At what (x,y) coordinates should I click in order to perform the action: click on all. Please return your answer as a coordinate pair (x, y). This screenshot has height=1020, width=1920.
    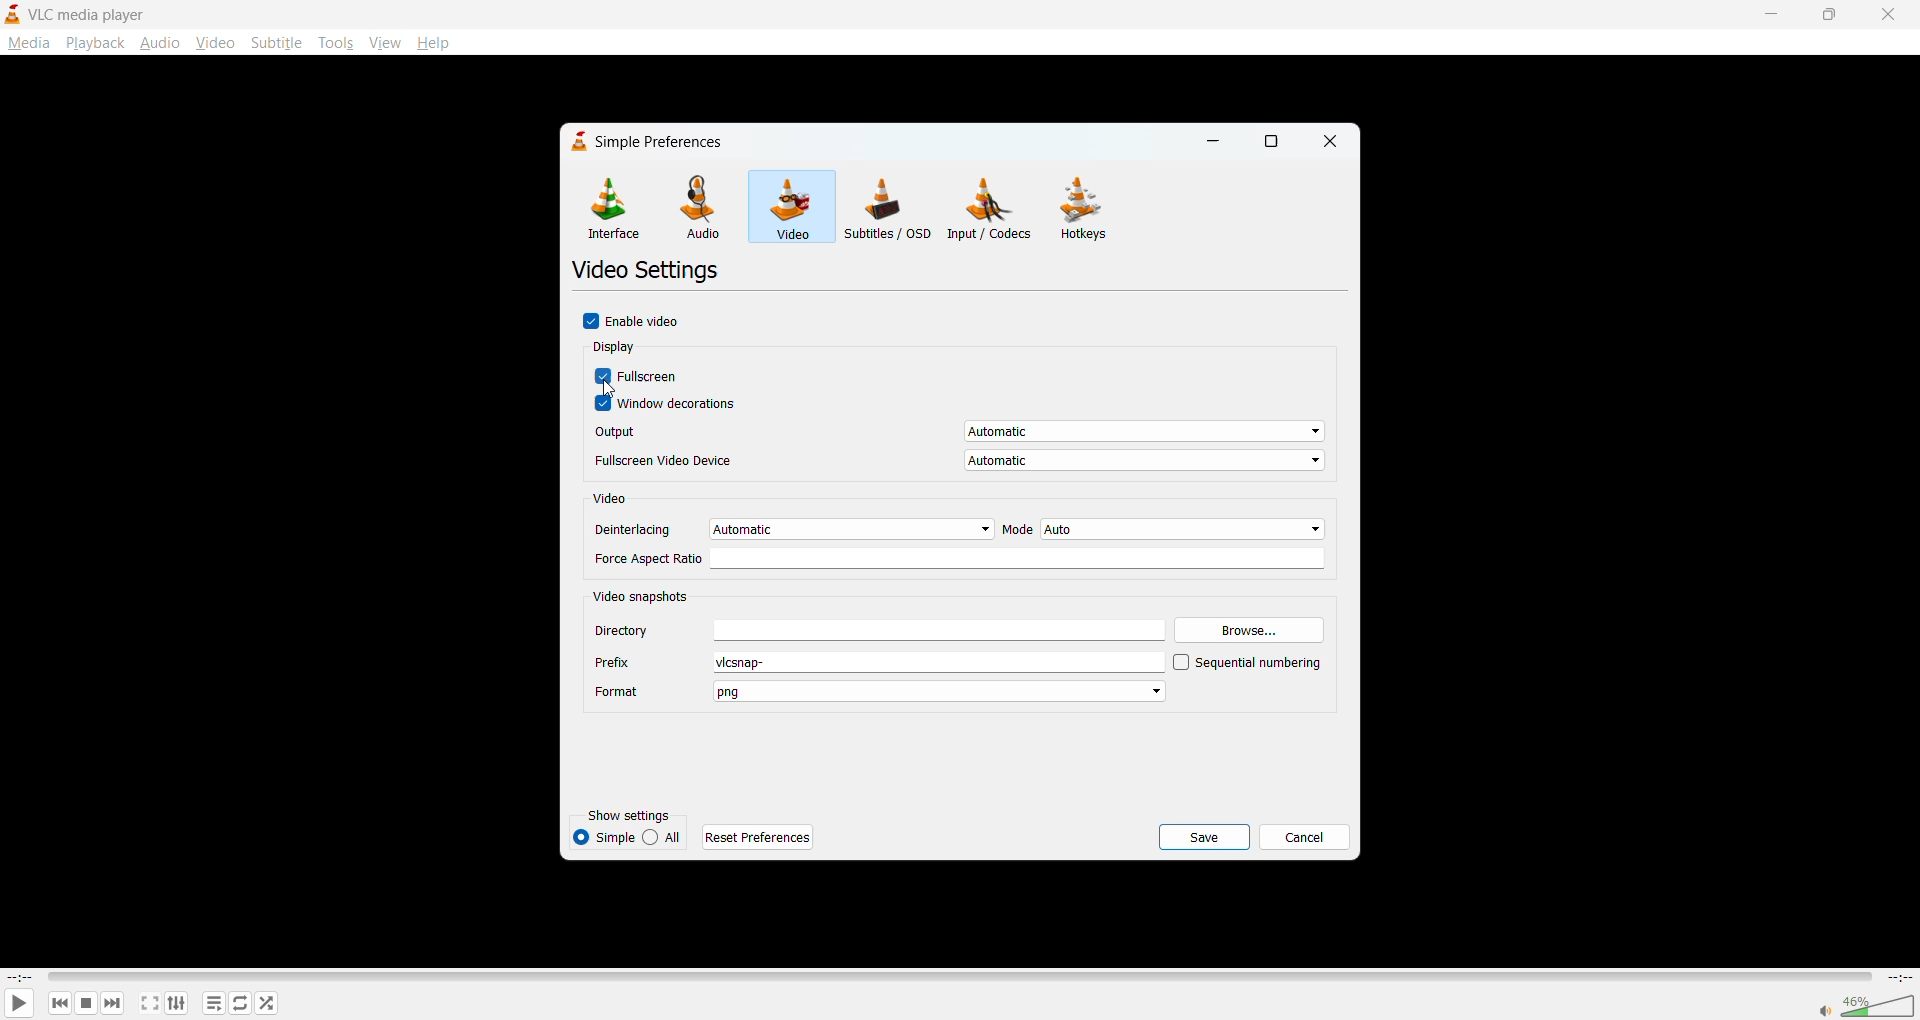
    Looking at the image, I should click on (666, 835).